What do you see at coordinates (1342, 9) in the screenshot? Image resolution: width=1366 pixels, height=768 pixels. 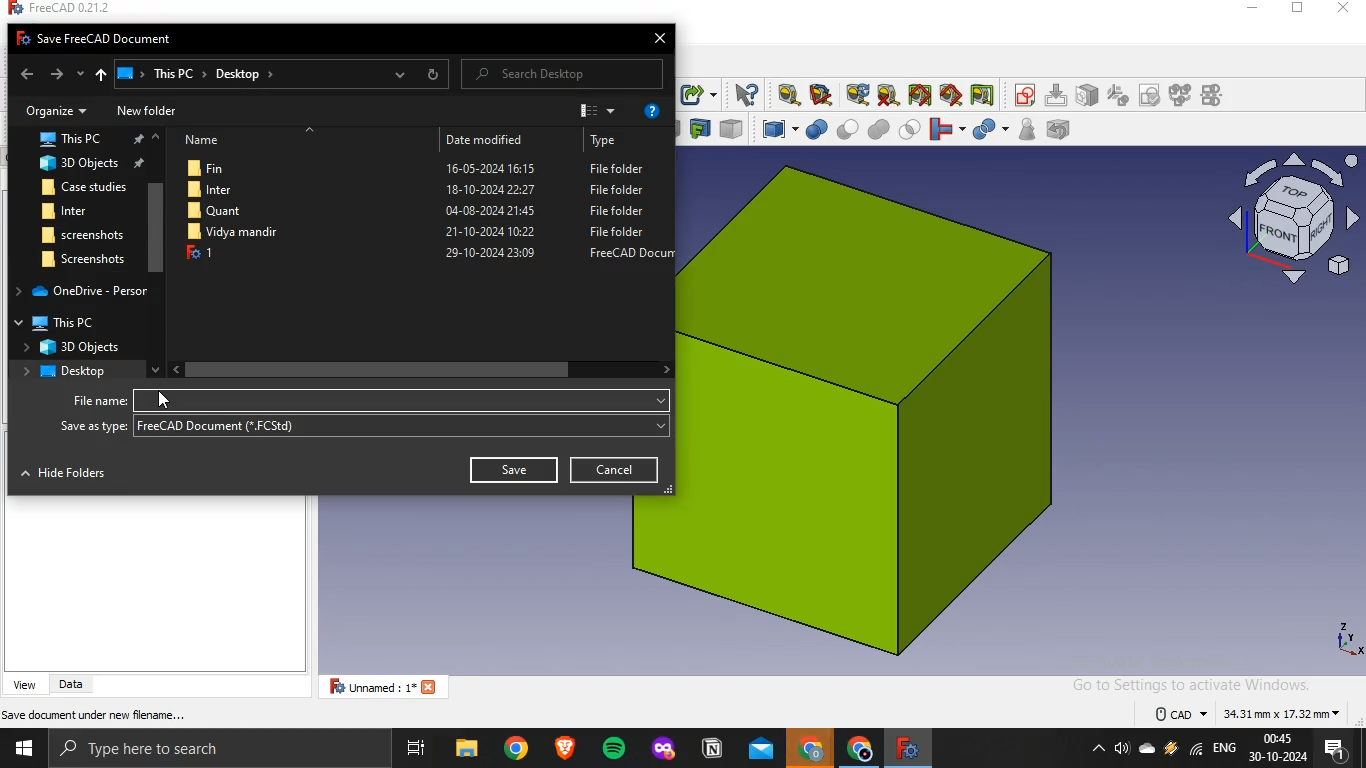 I see `close` at bounding box center [1342, 9].